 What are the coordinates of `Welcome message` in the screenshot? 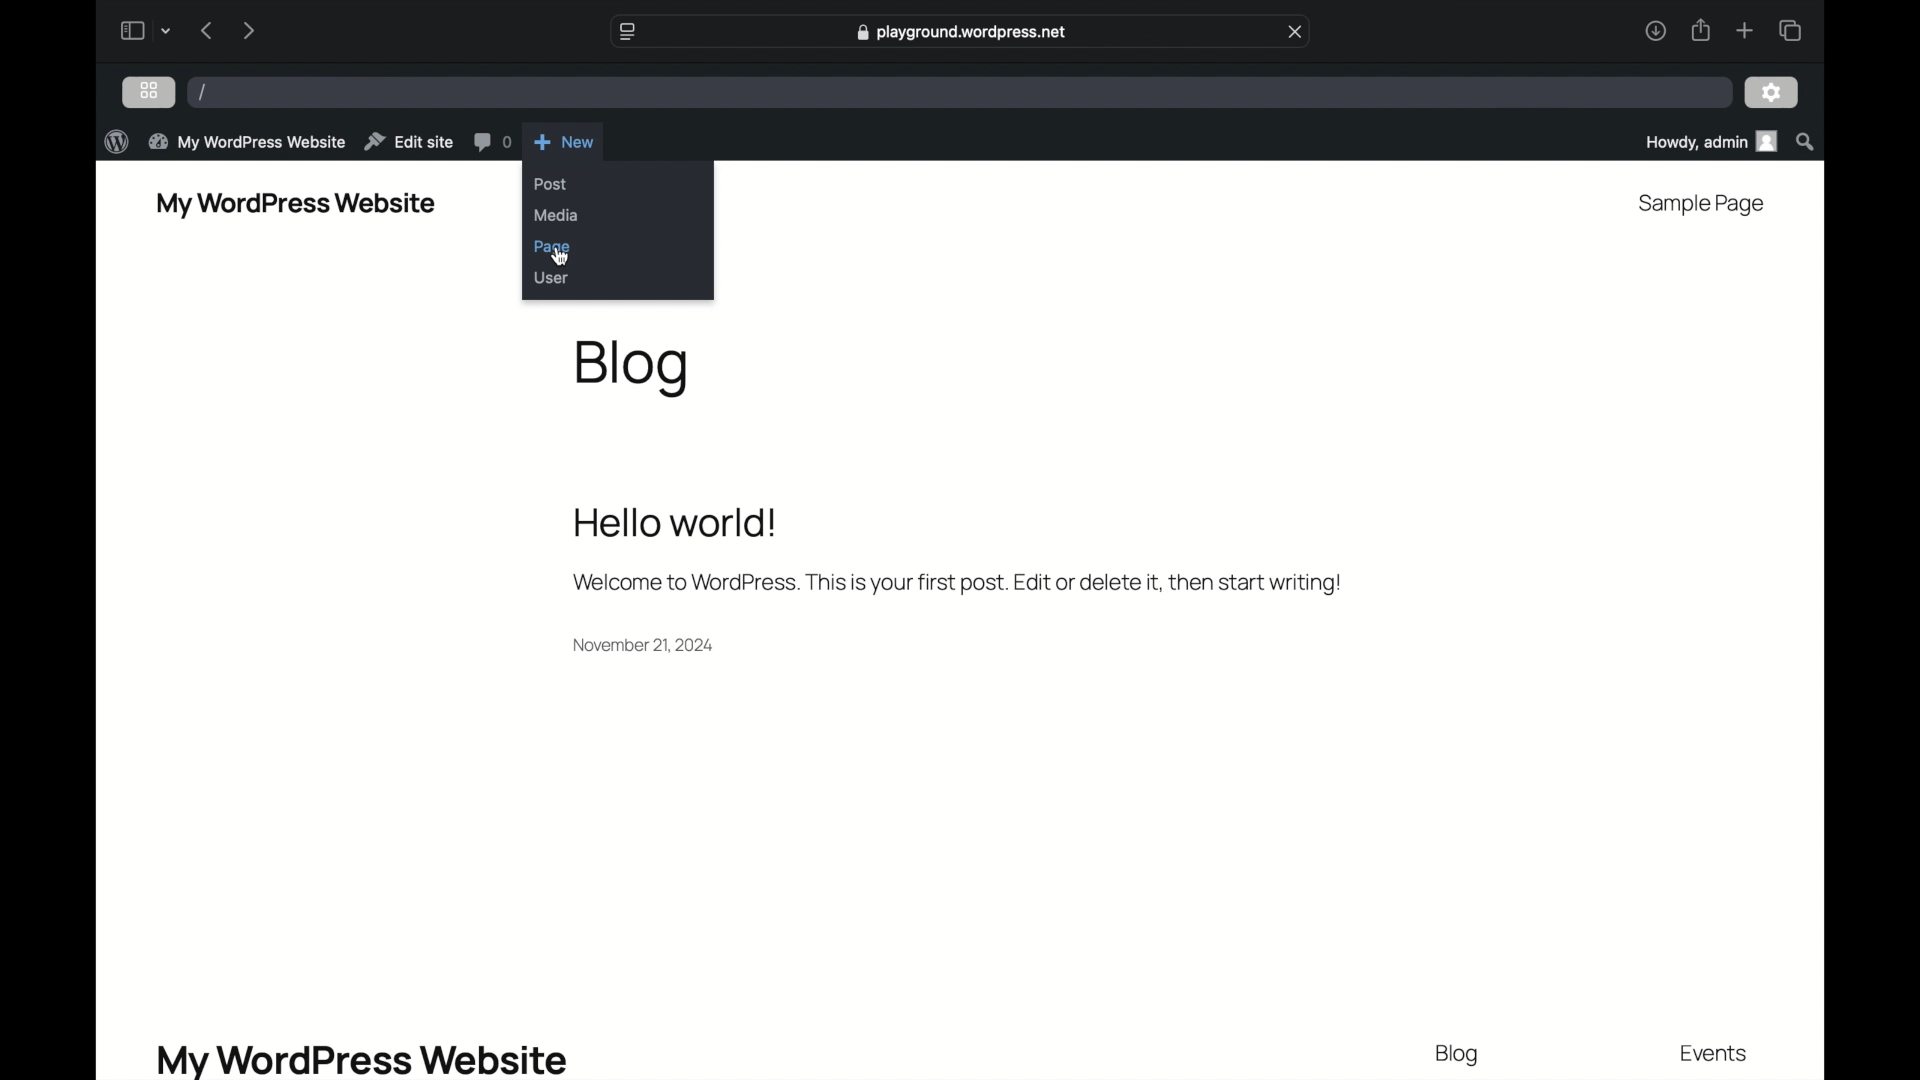 It's located at (955, 583).